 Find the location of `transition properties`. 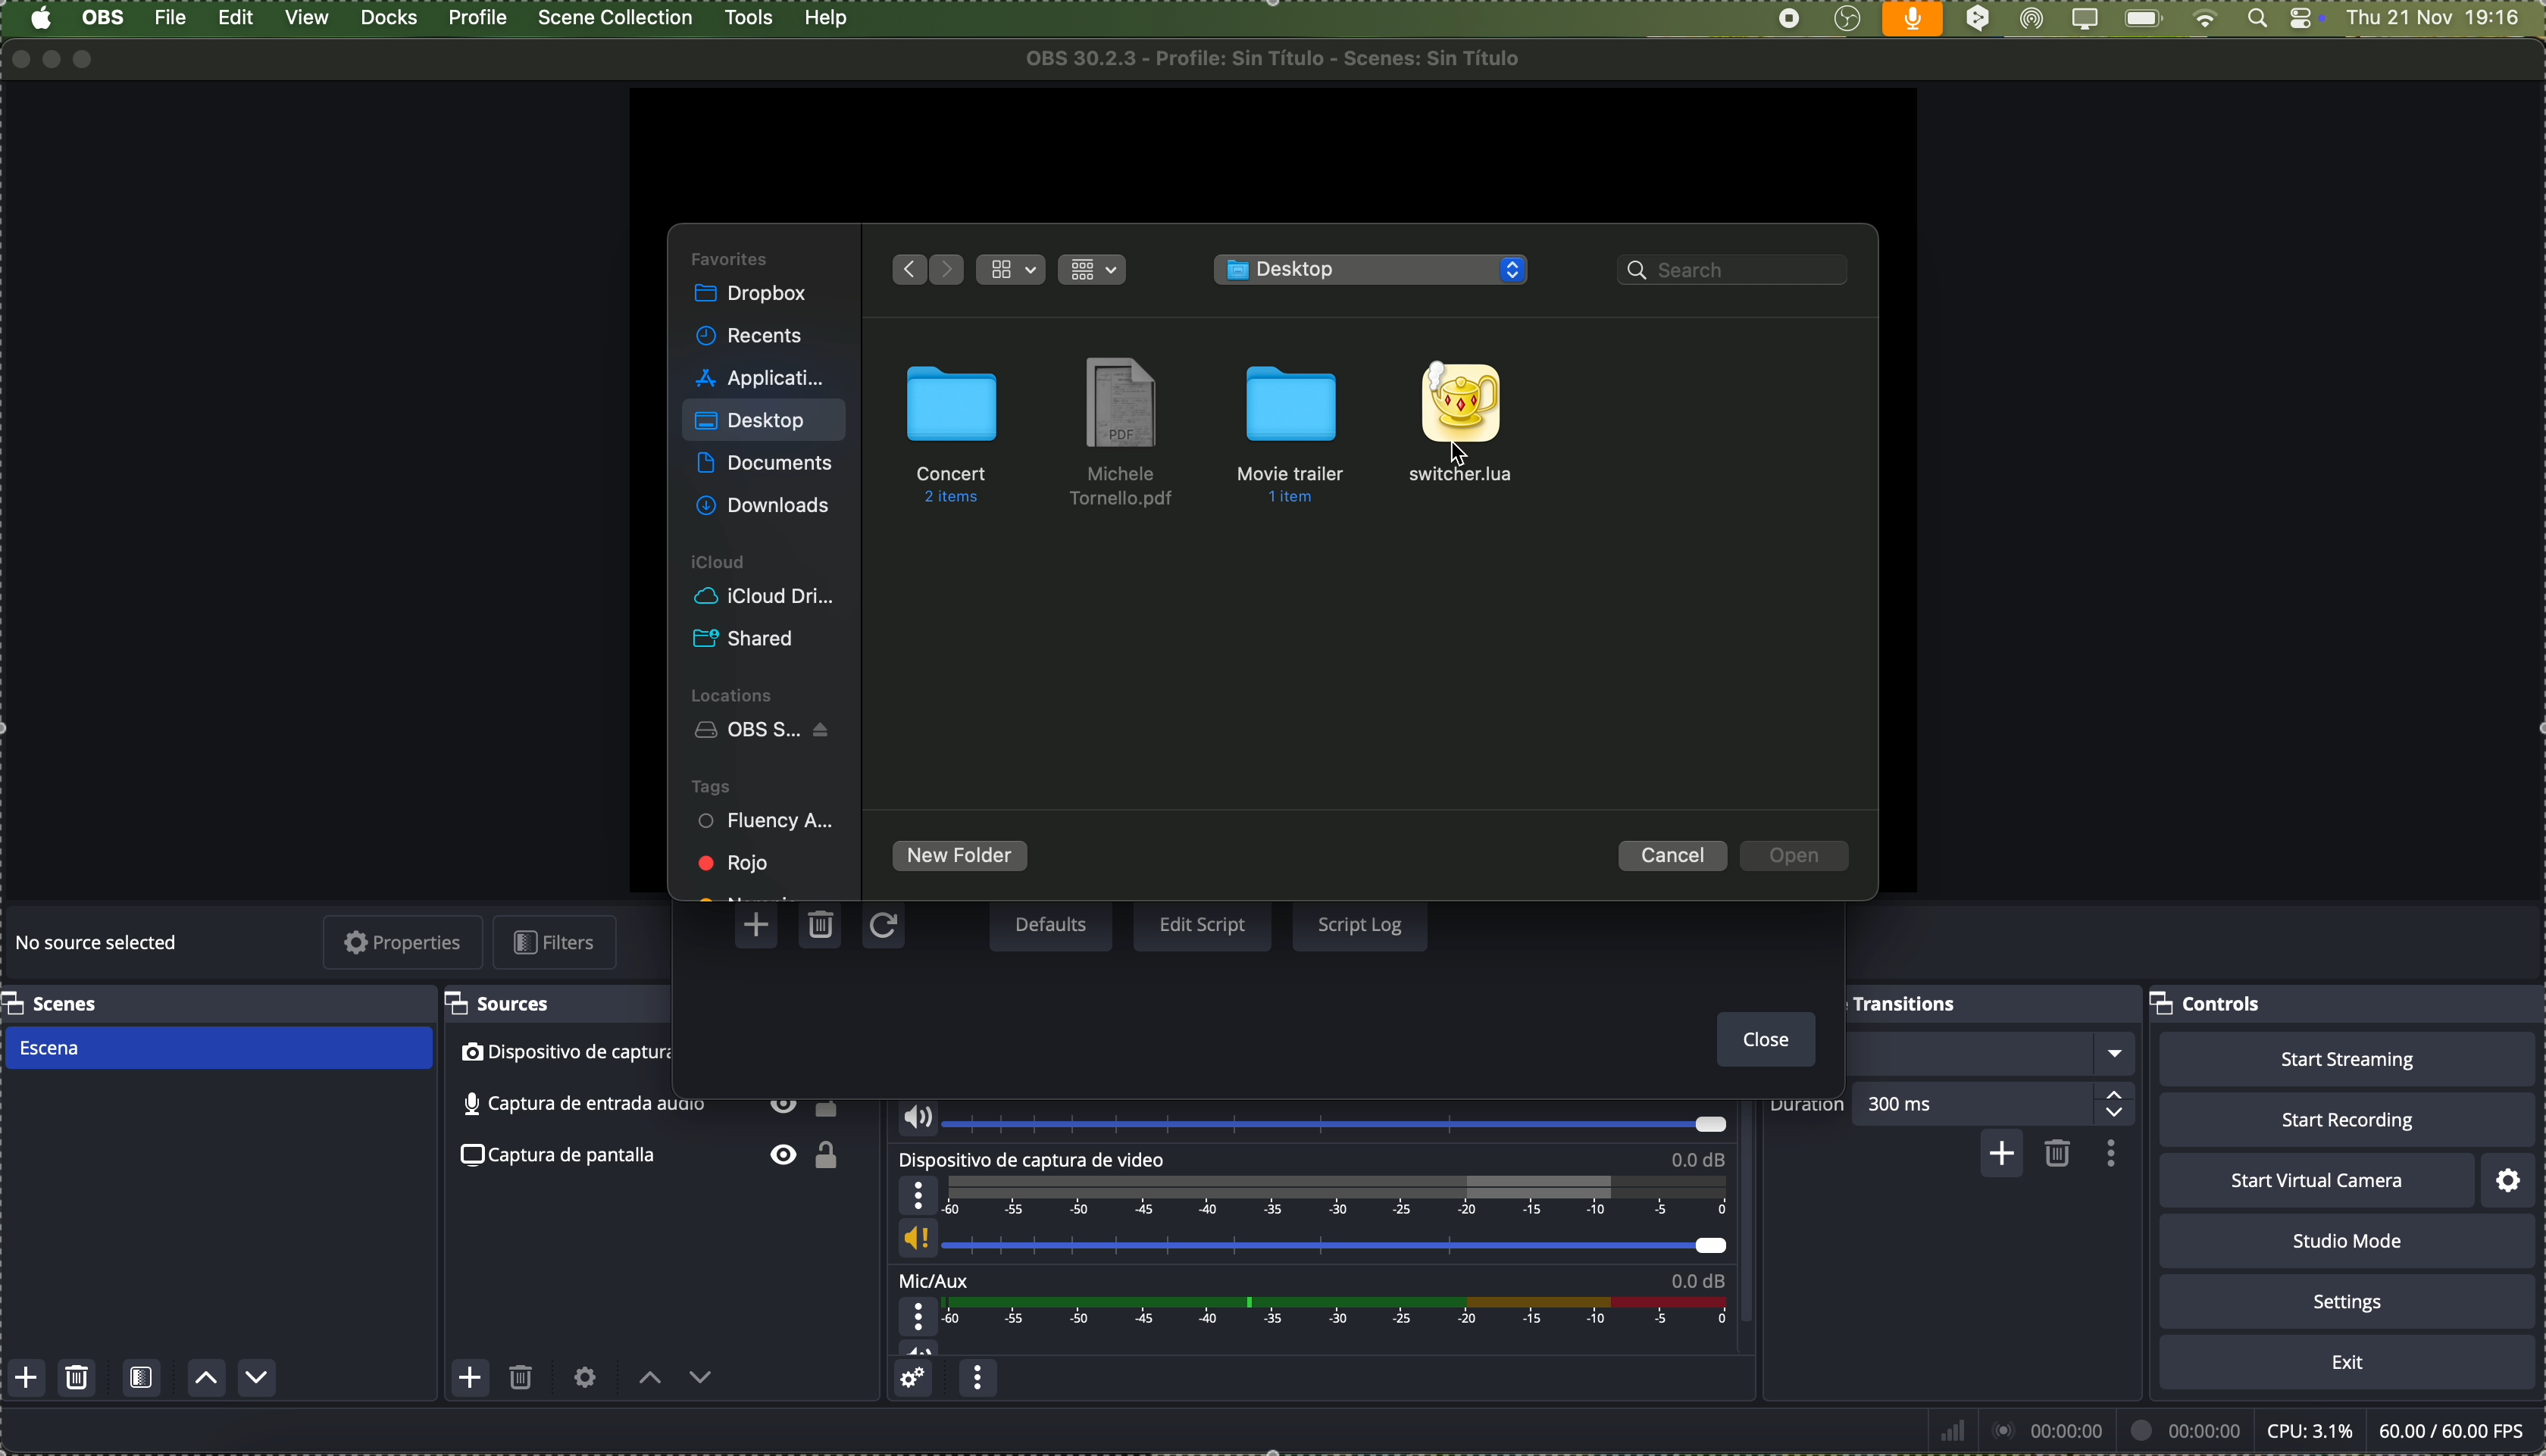

transition properties is located at coordinates (2108, 1153).